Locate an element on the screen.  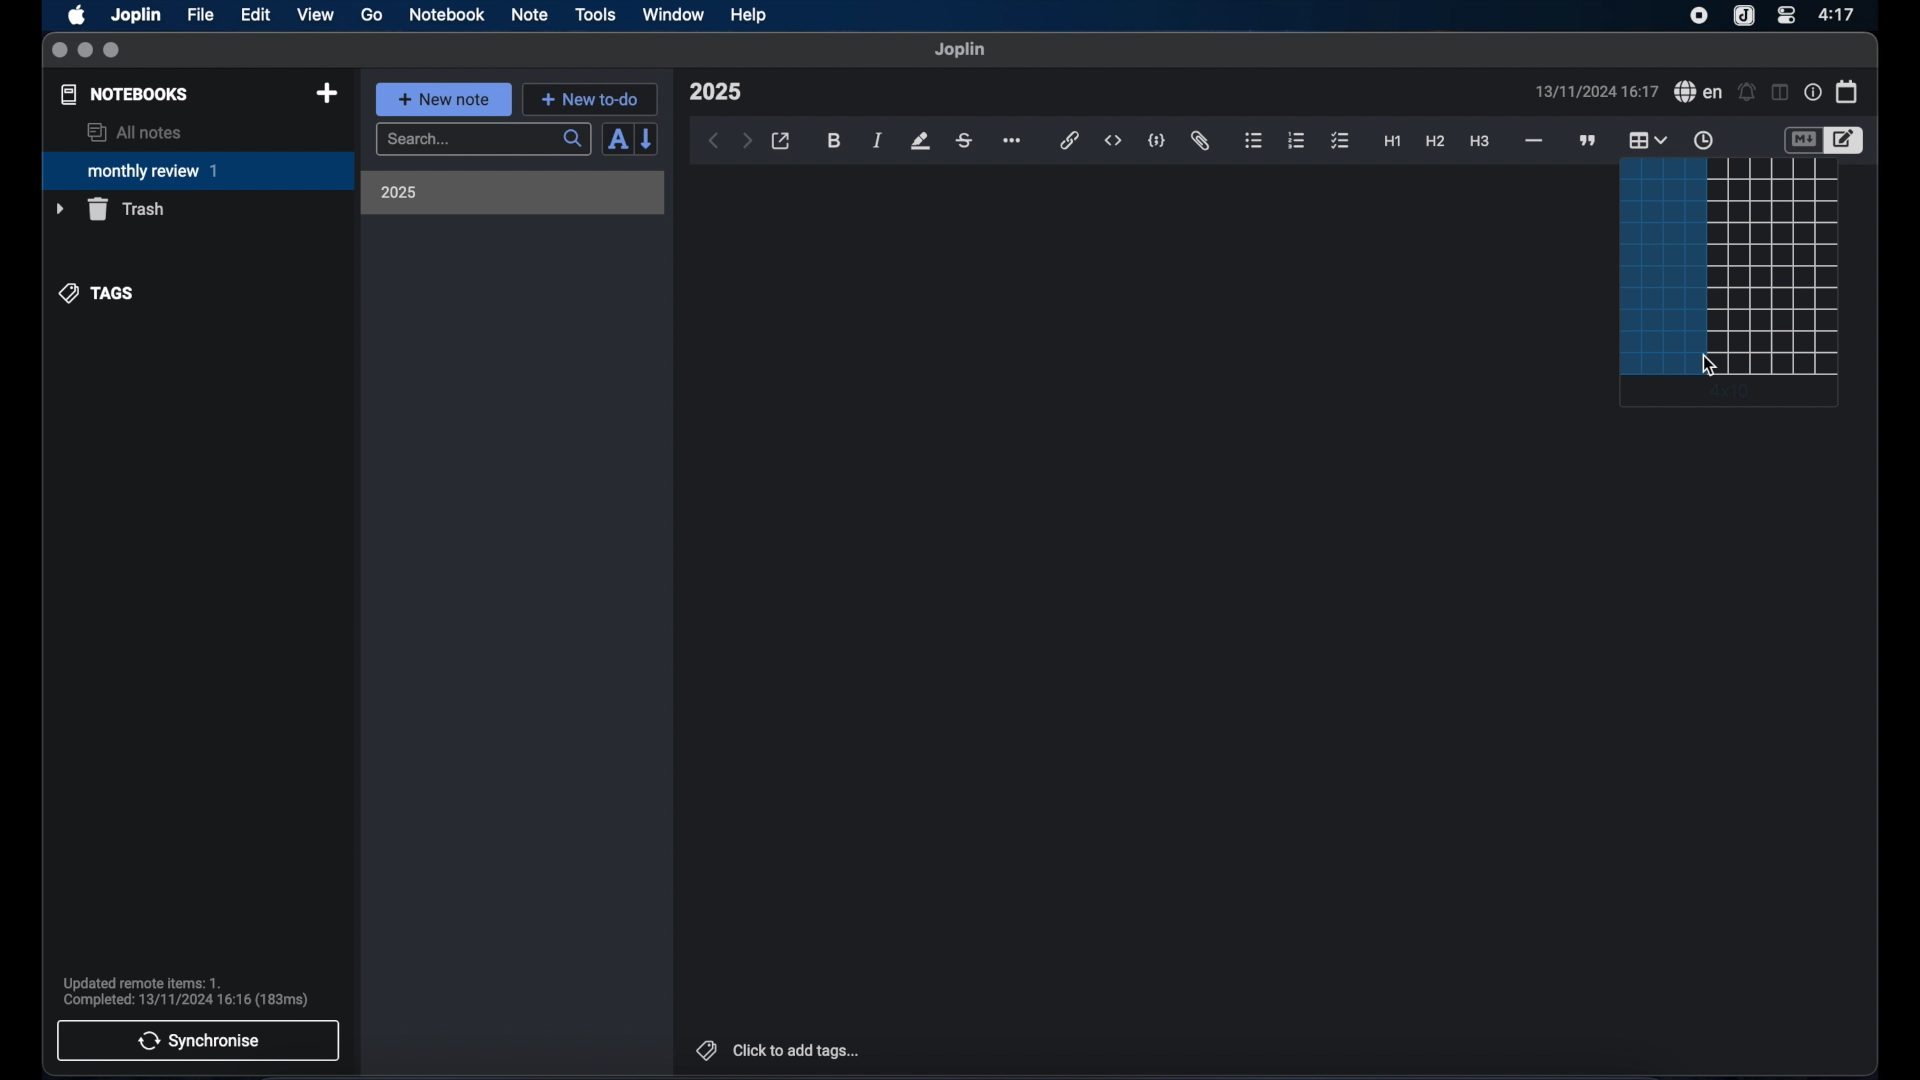
edit is located at coordinates (257, 15).